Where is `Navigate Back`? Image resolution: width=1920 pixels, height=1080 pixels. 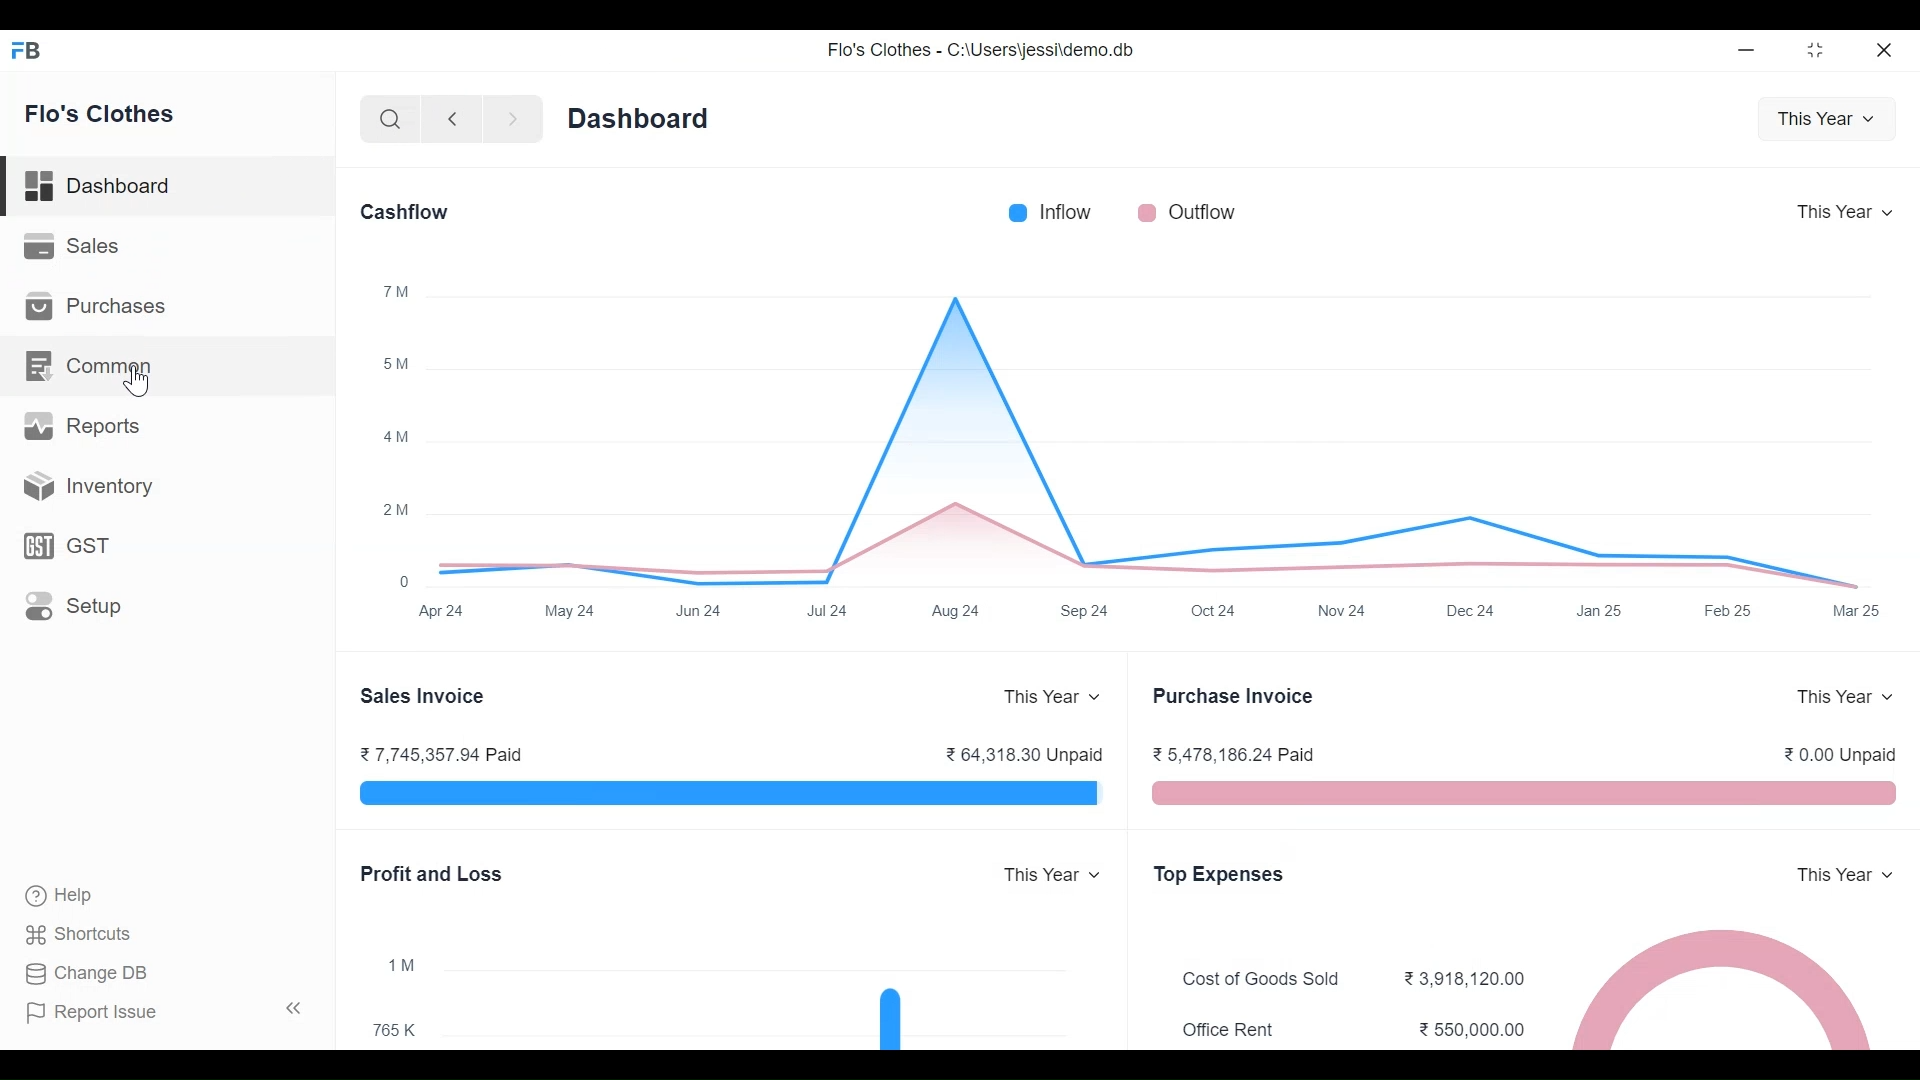 Navigate Back is located at coordinates (451, 120).